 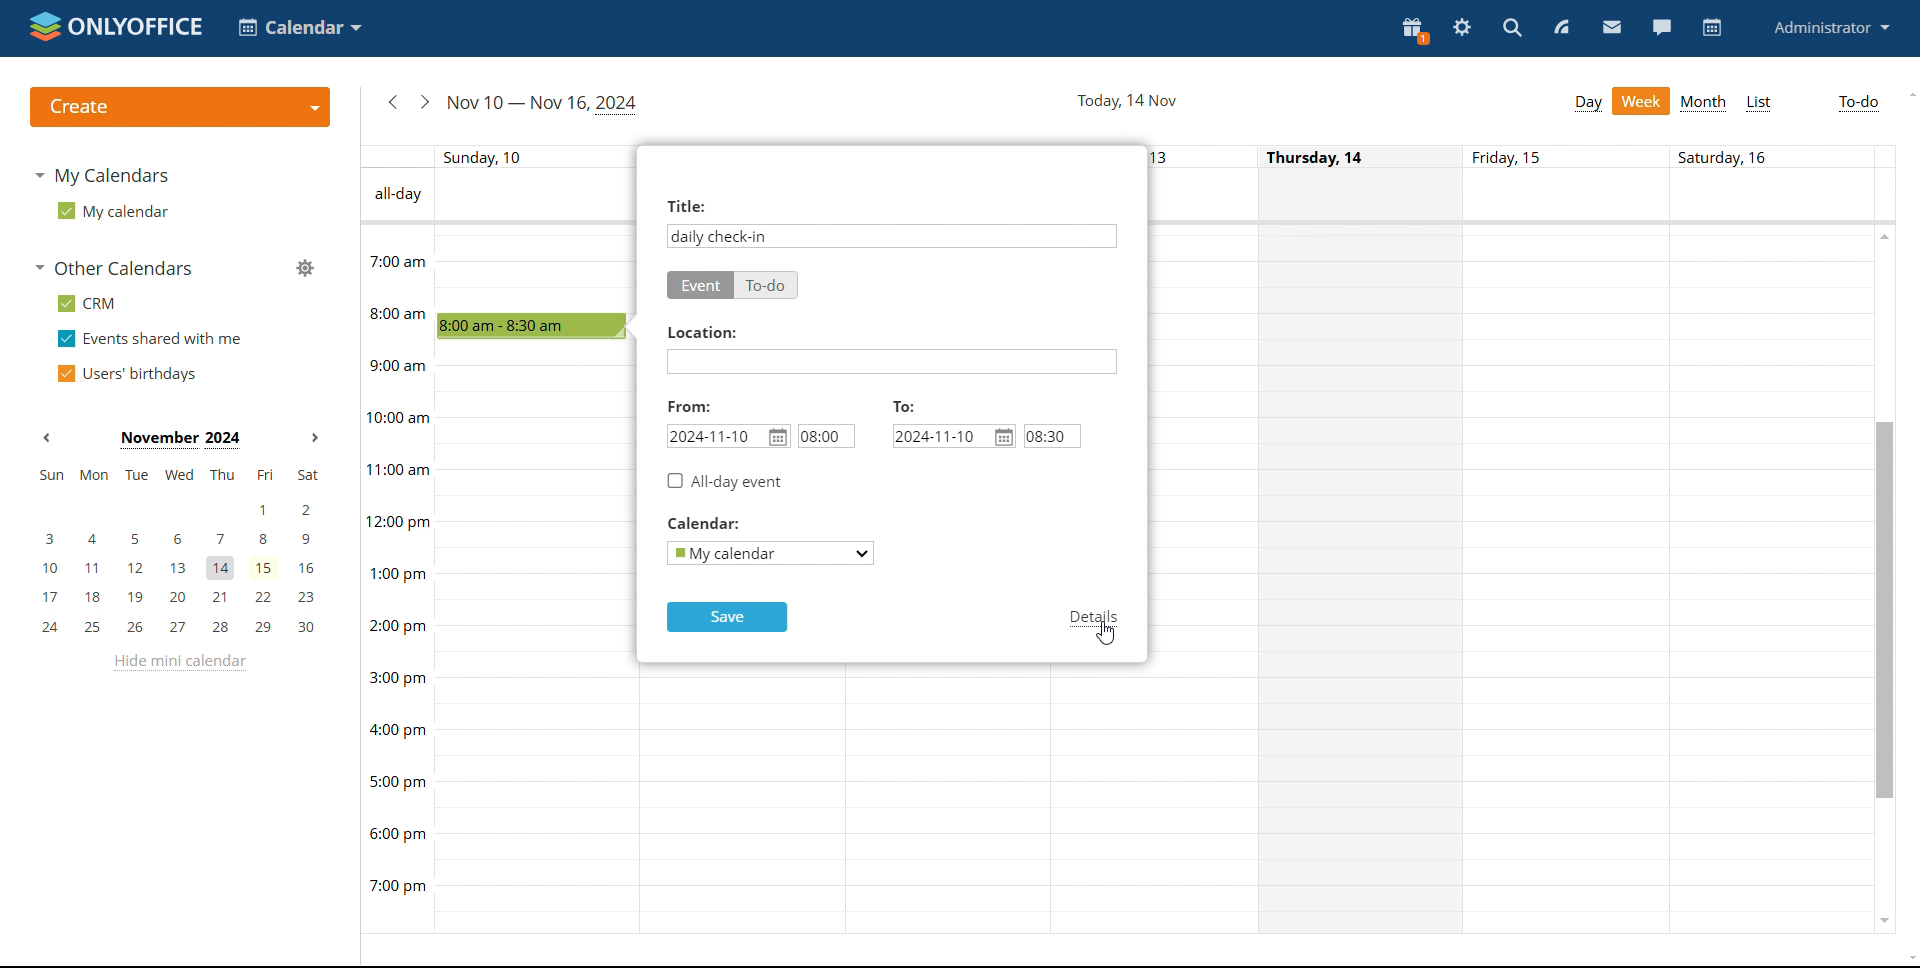 I want to click on list view, so click(x=1760, y=104).